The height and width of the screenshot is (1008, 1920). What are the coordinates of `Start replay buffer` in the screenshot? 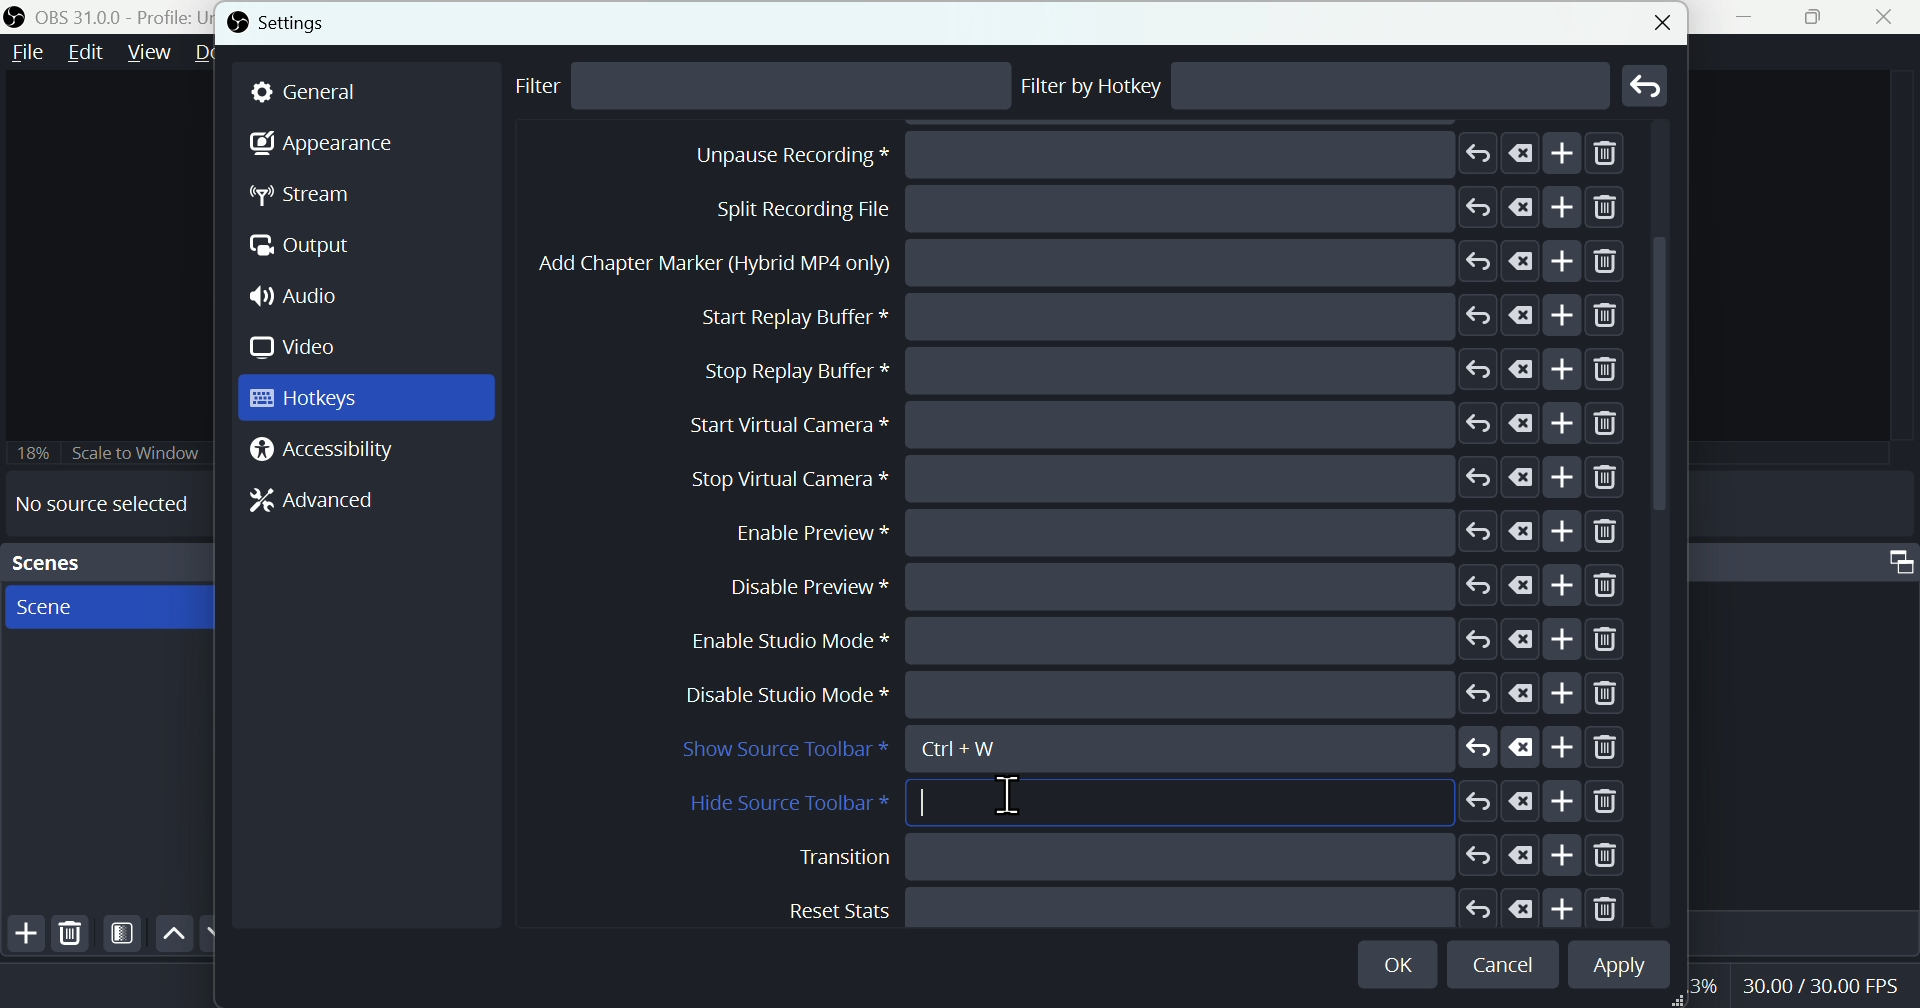 It's located at (1162, 529).